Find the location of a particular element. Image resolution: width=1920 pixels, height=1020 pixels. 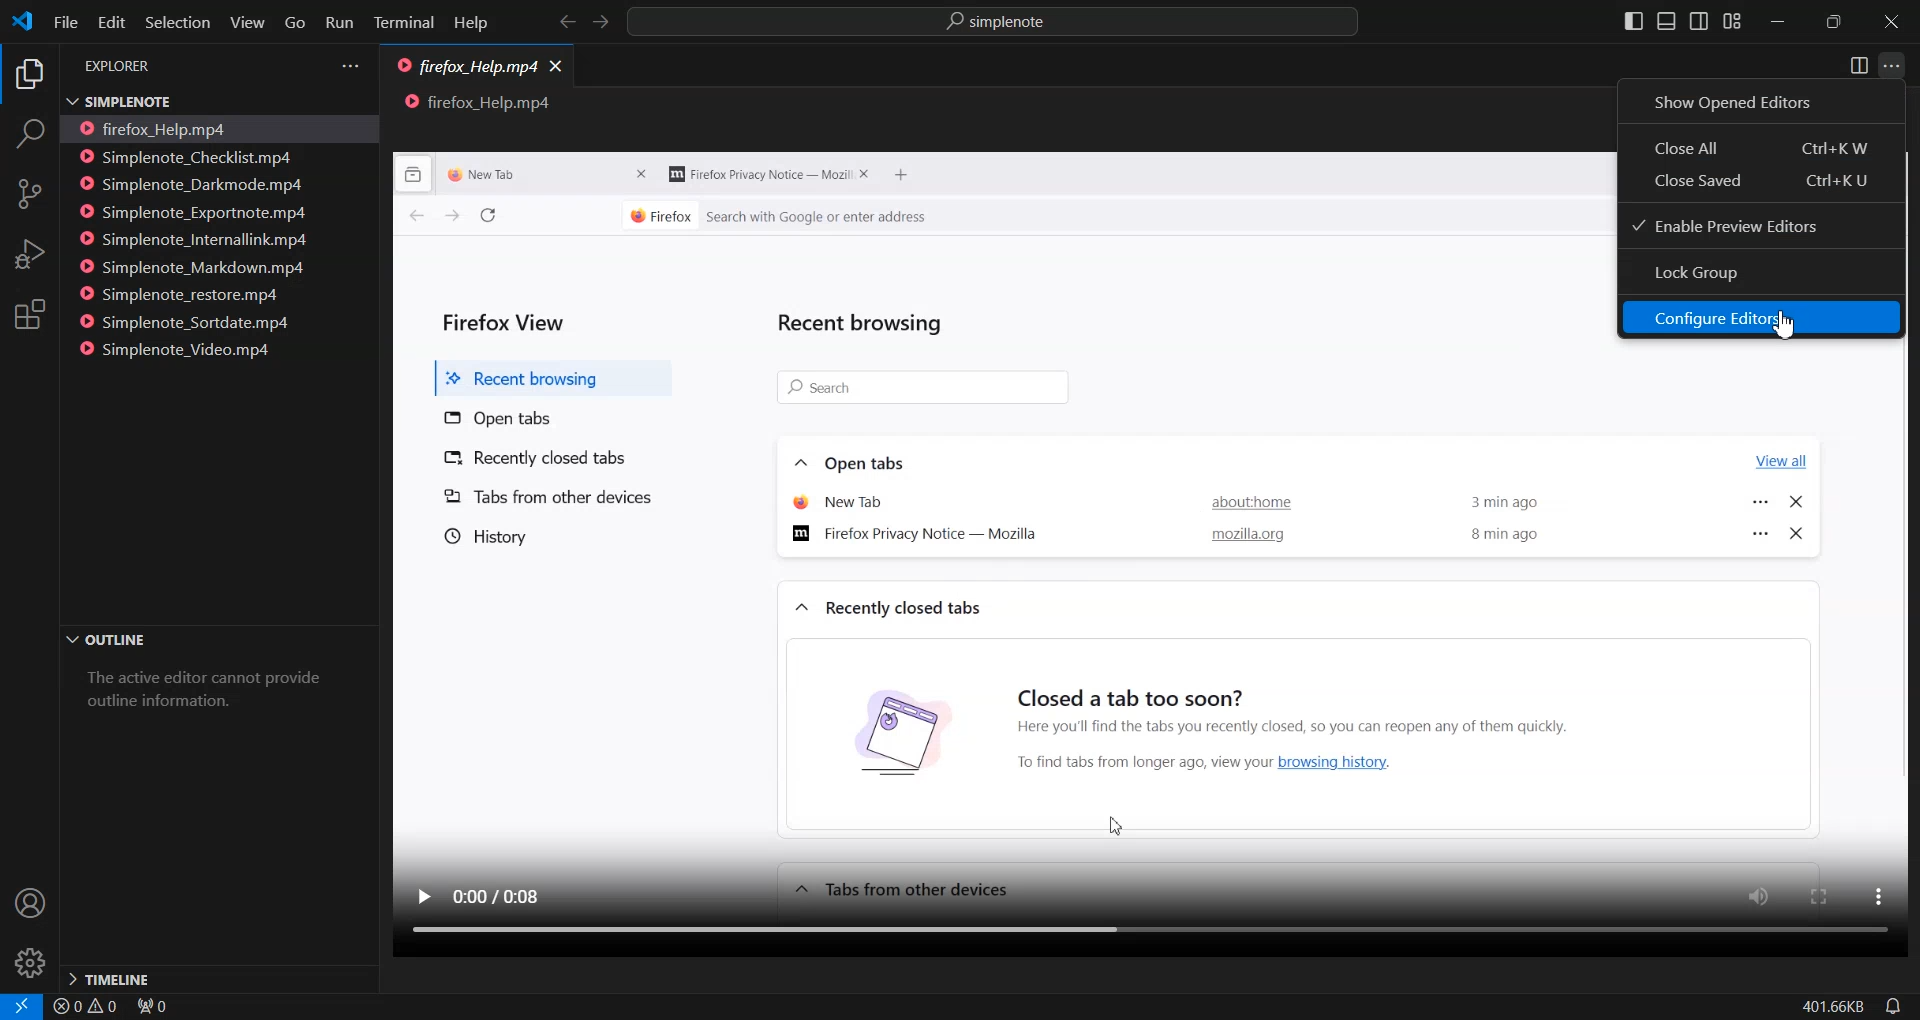

Open tabs is located at coordinates (853, 460).